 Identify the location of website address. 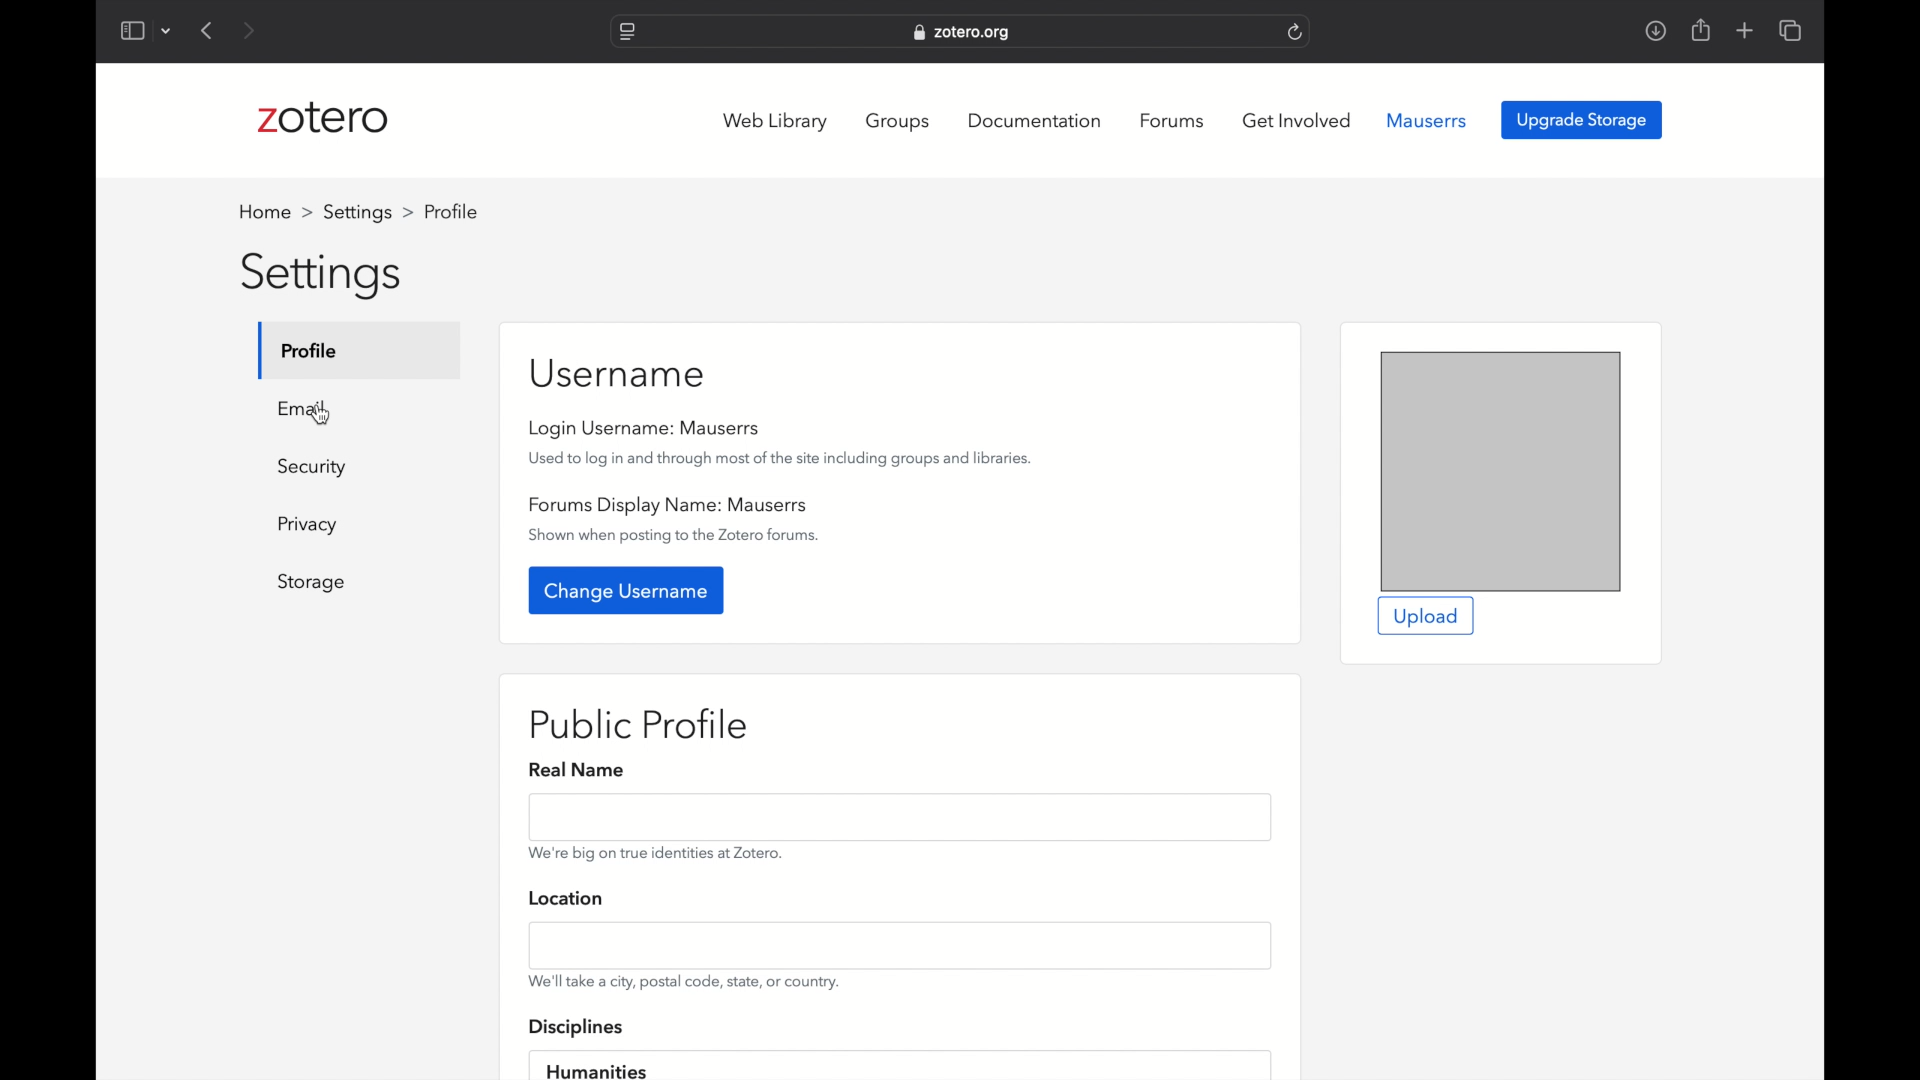
(962, 33).